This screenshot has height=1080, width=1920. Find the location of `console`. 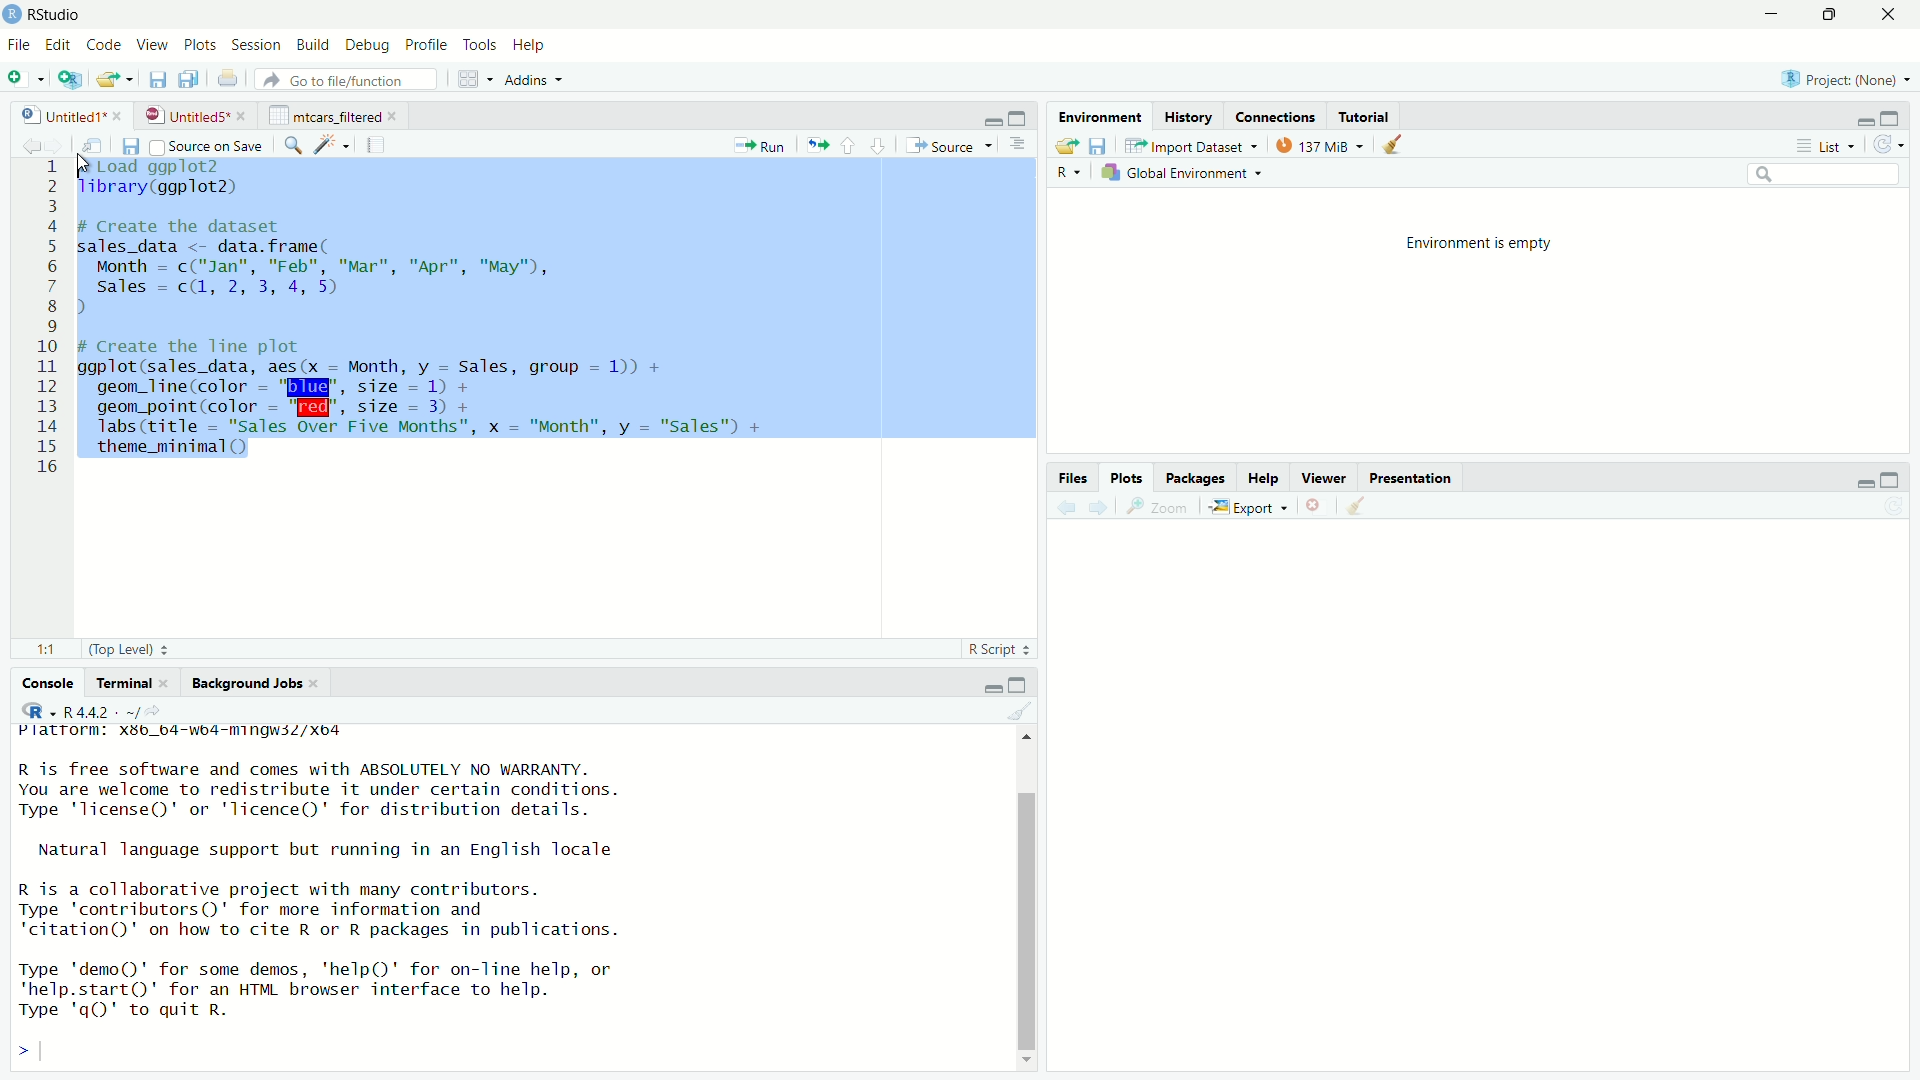

console is located at coordinates (39, 684).